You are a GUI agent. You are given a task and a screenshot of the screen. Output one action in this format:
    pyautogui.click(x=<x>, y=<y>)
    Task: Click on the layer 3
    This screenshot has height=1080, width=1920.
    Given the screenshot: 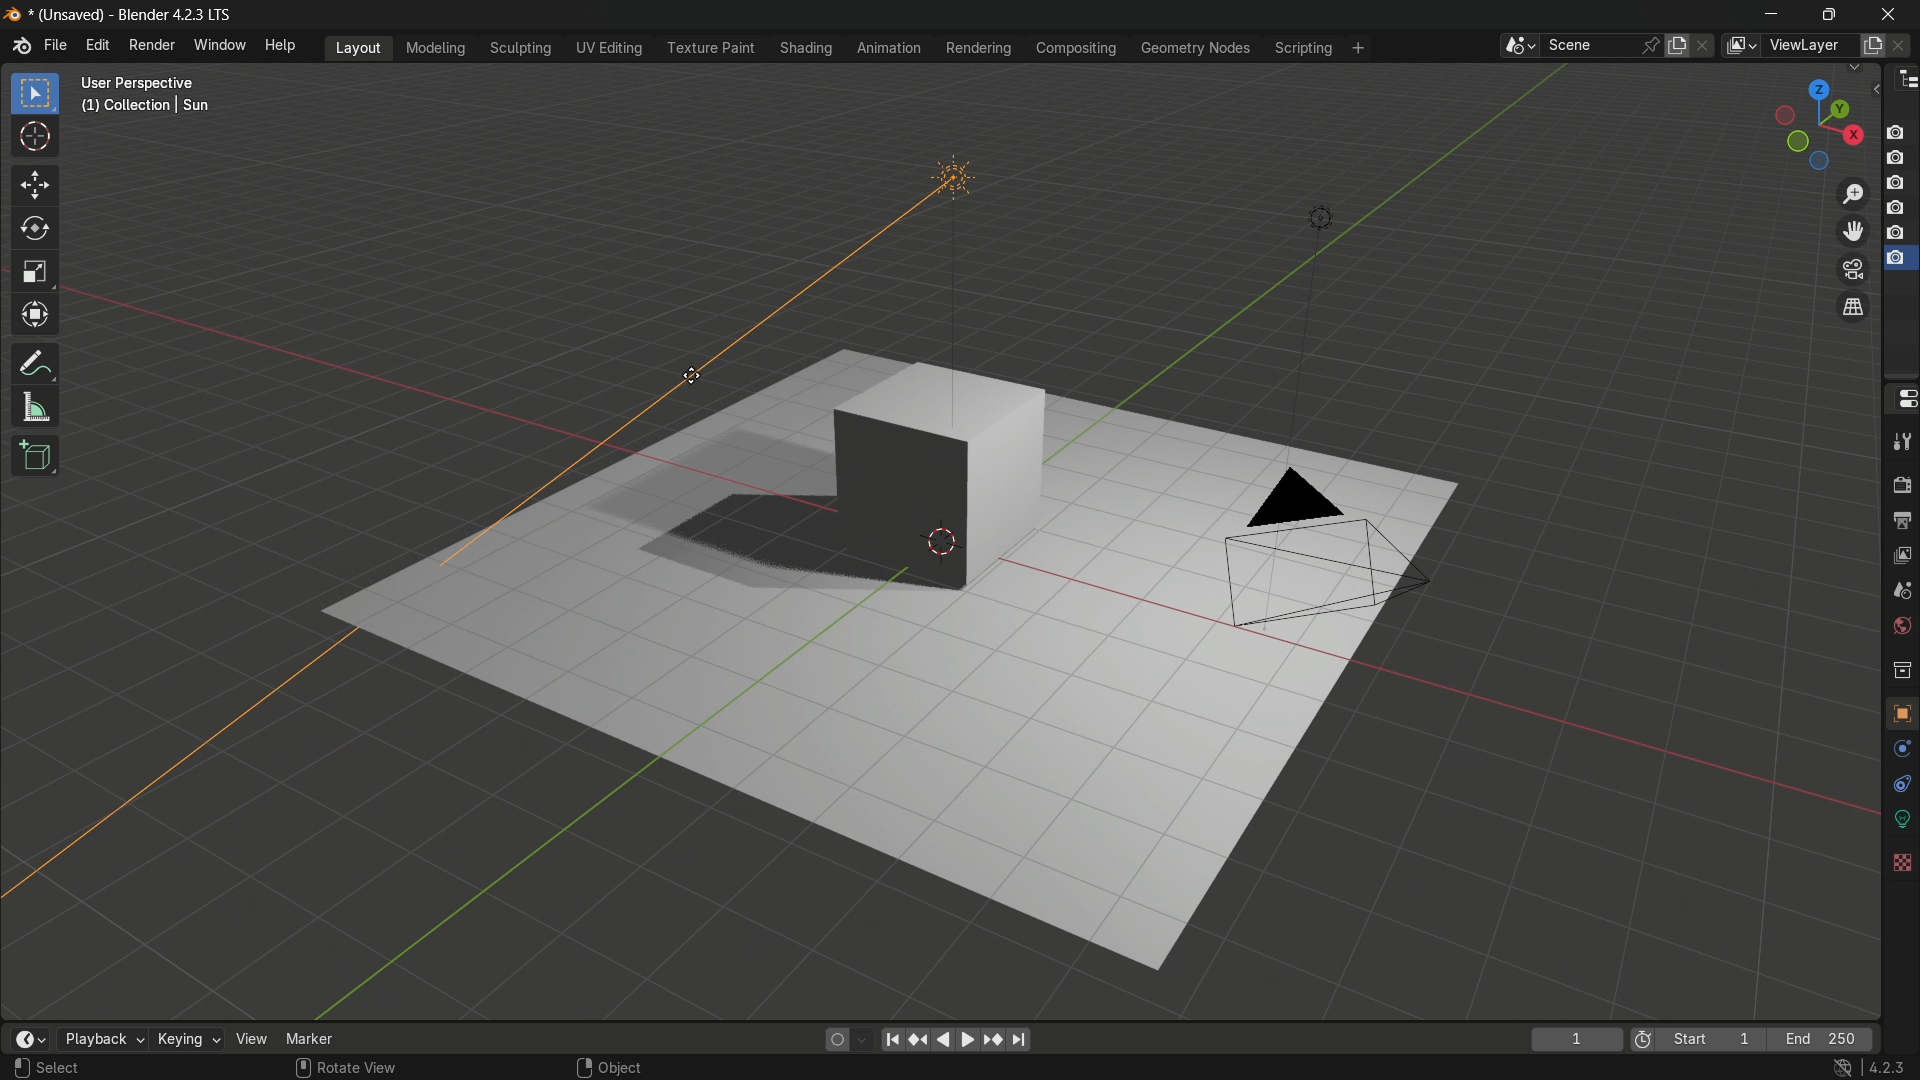 What is the action you would take?
    pyautogui.click(x=1896, y=182)
    